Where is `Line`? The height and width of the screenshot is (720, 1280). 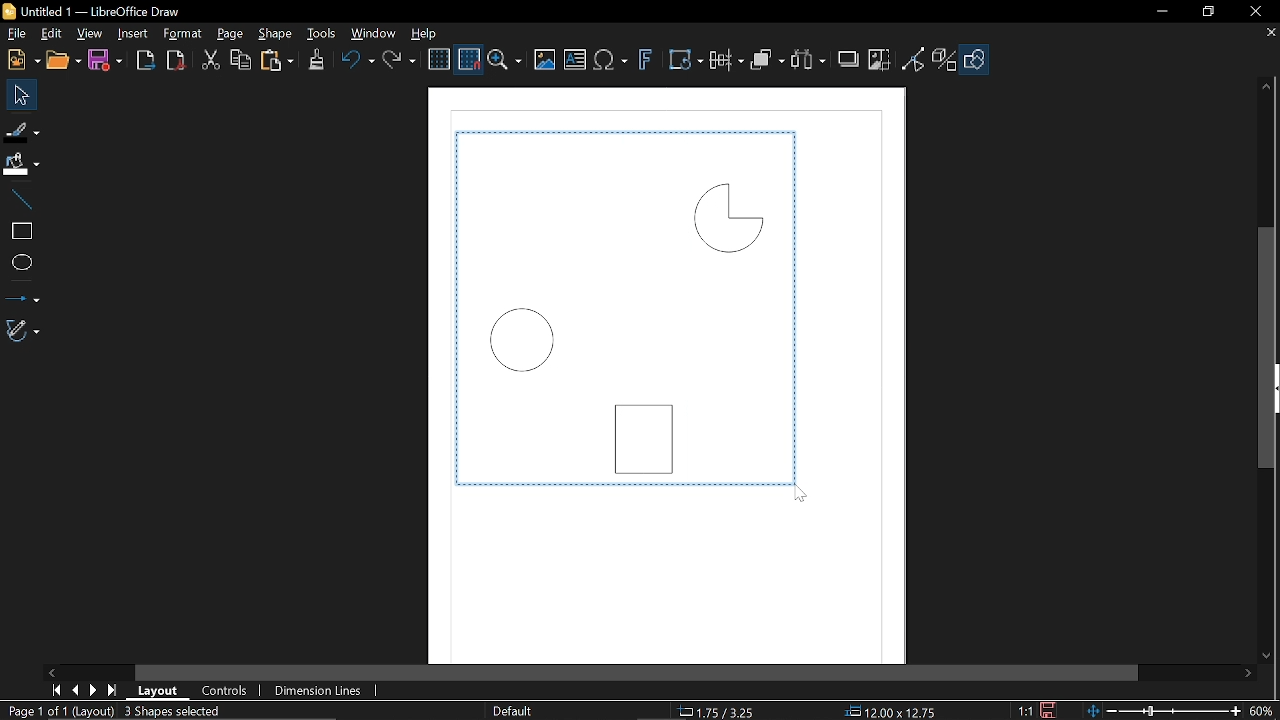
Line is located at coordinates (18, 195).